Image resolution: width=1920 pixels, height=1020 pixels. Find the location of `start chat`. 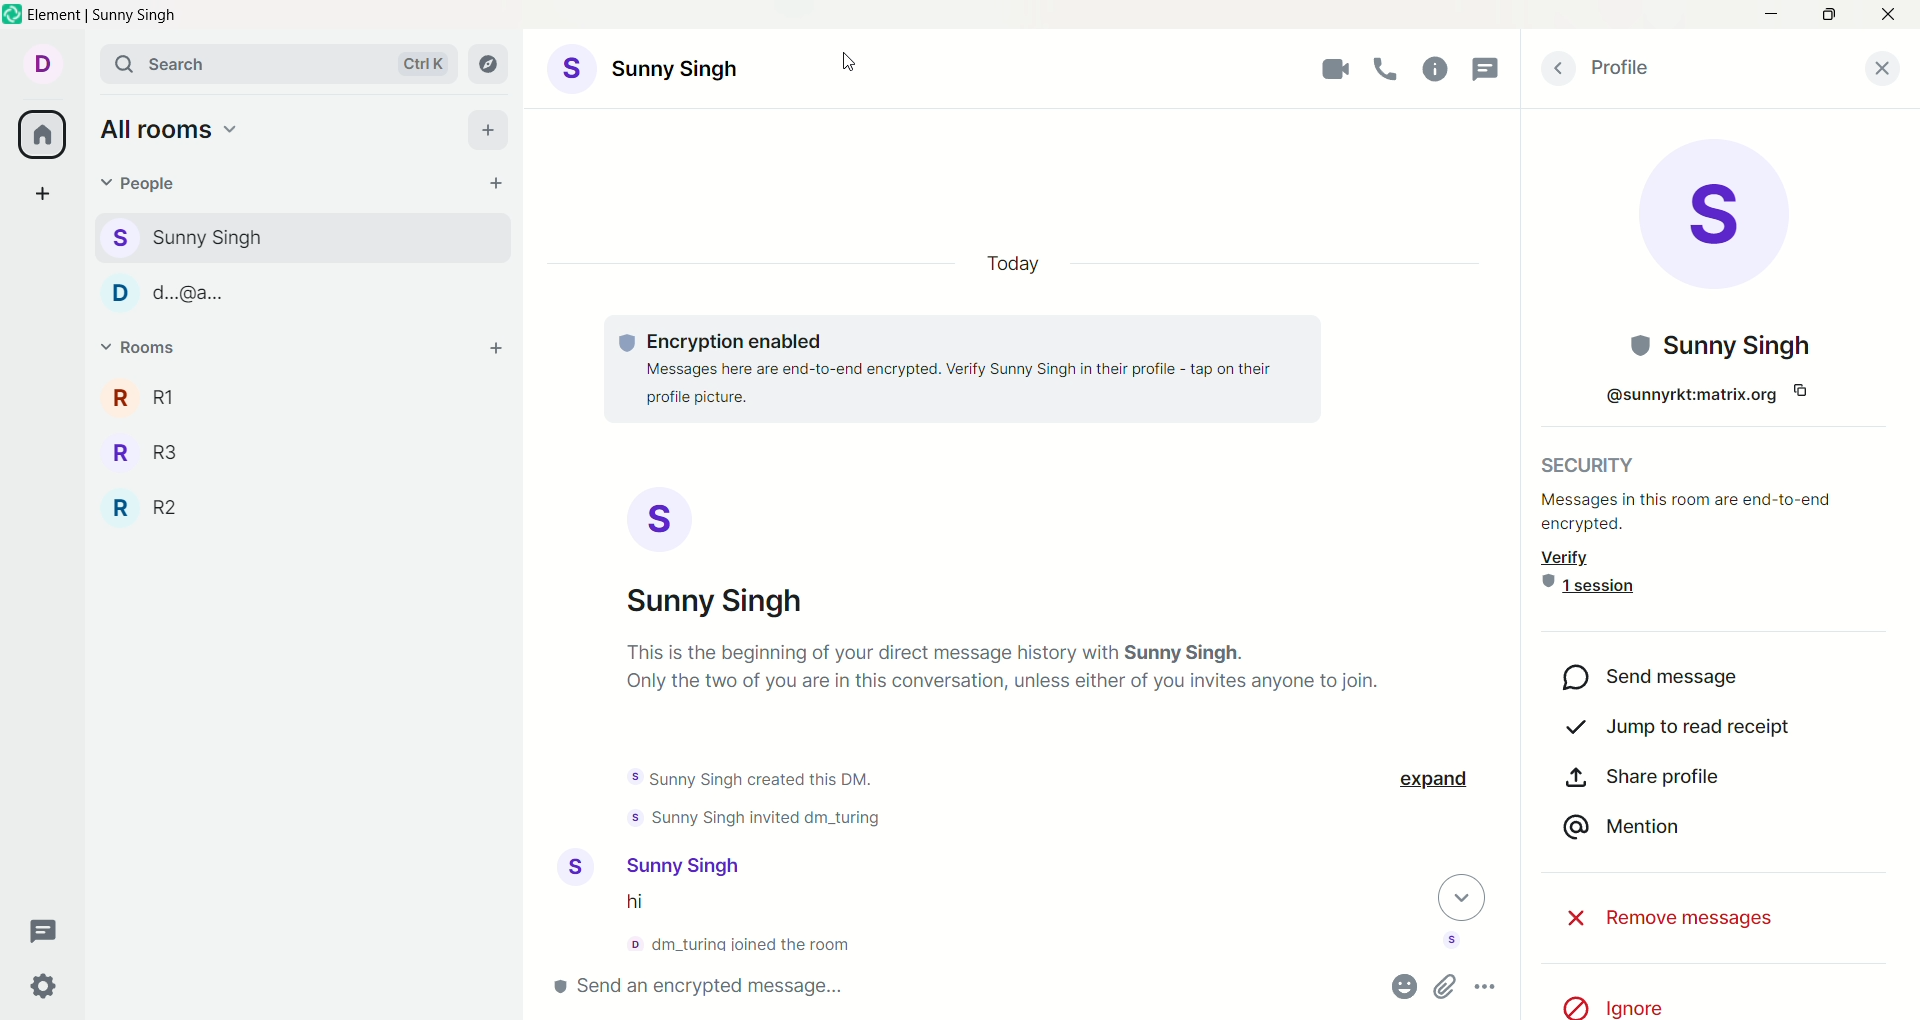

start chat is located at coordinates (499, 184).